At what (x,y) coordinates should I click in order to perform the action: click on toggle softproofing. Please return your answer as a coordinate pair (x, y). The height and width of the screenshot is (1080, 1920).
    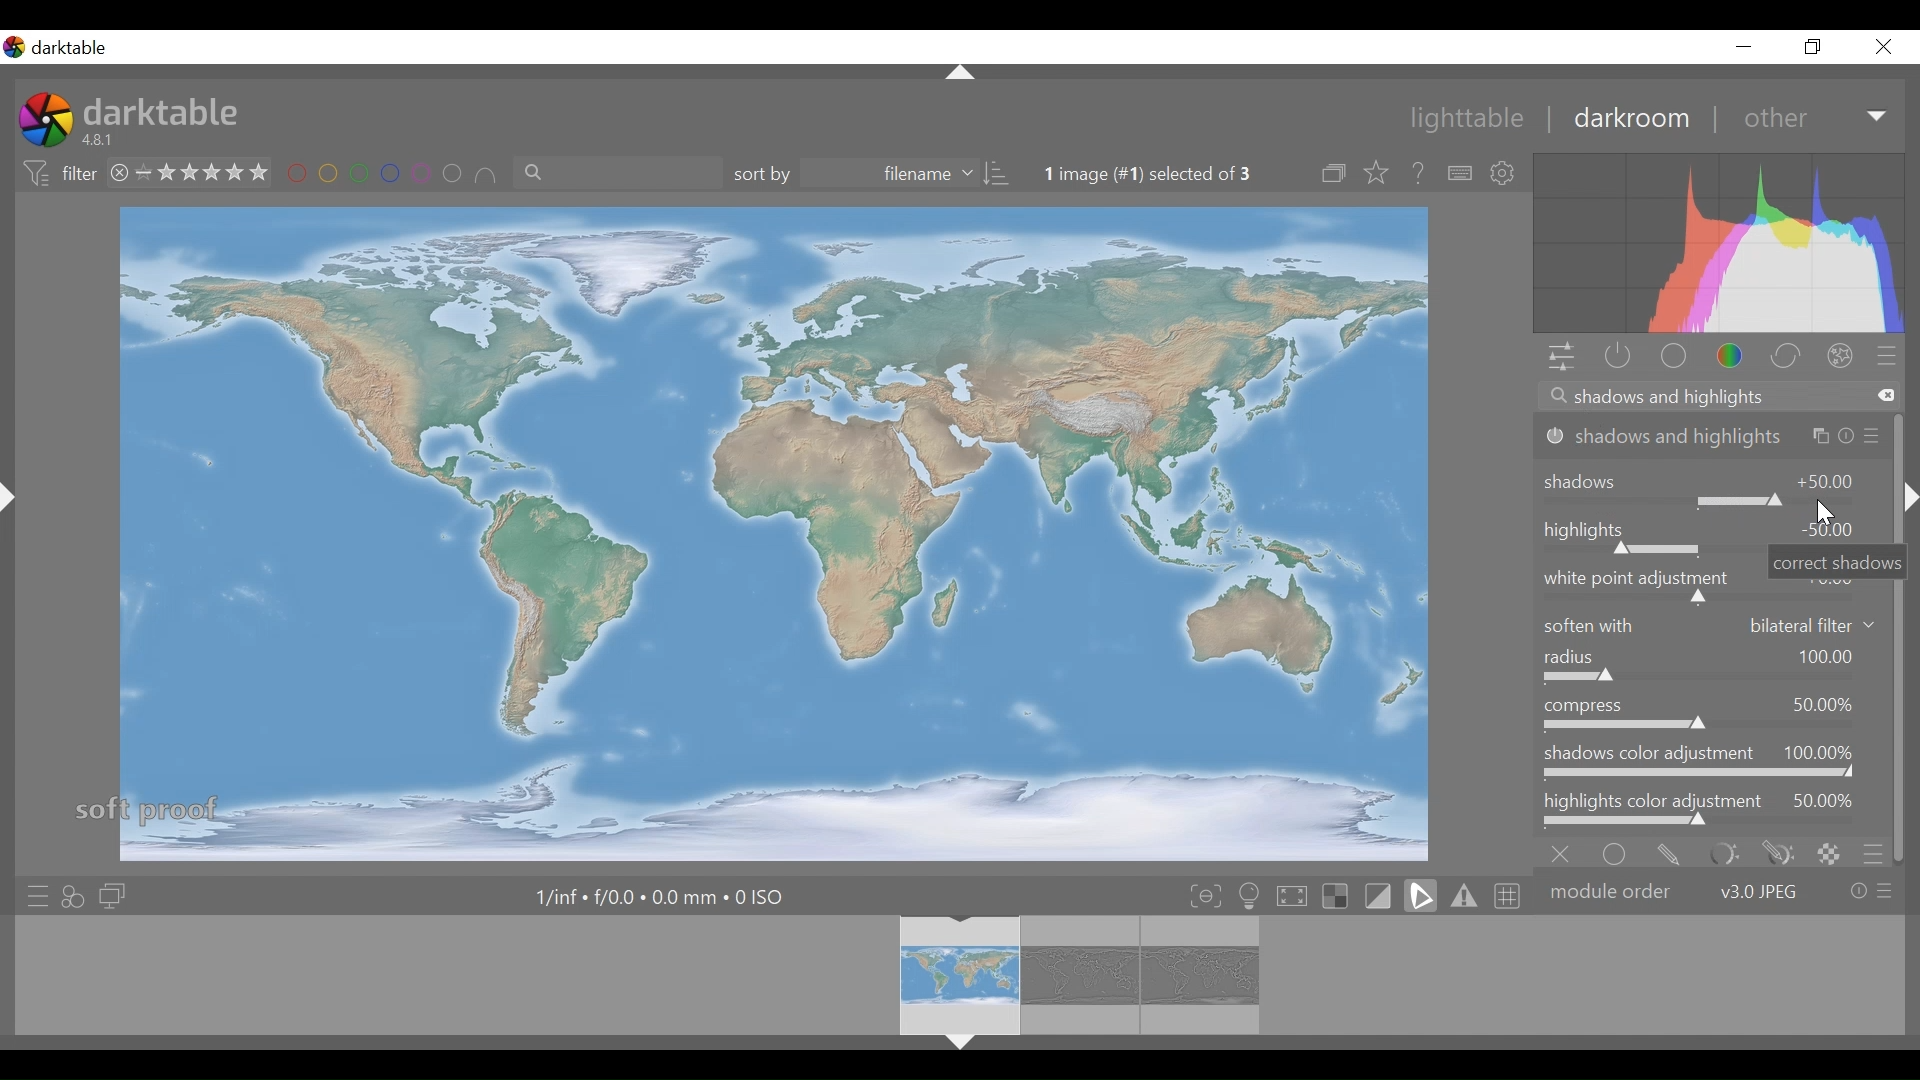
    Looking at the image, I should click on (1420, 896).